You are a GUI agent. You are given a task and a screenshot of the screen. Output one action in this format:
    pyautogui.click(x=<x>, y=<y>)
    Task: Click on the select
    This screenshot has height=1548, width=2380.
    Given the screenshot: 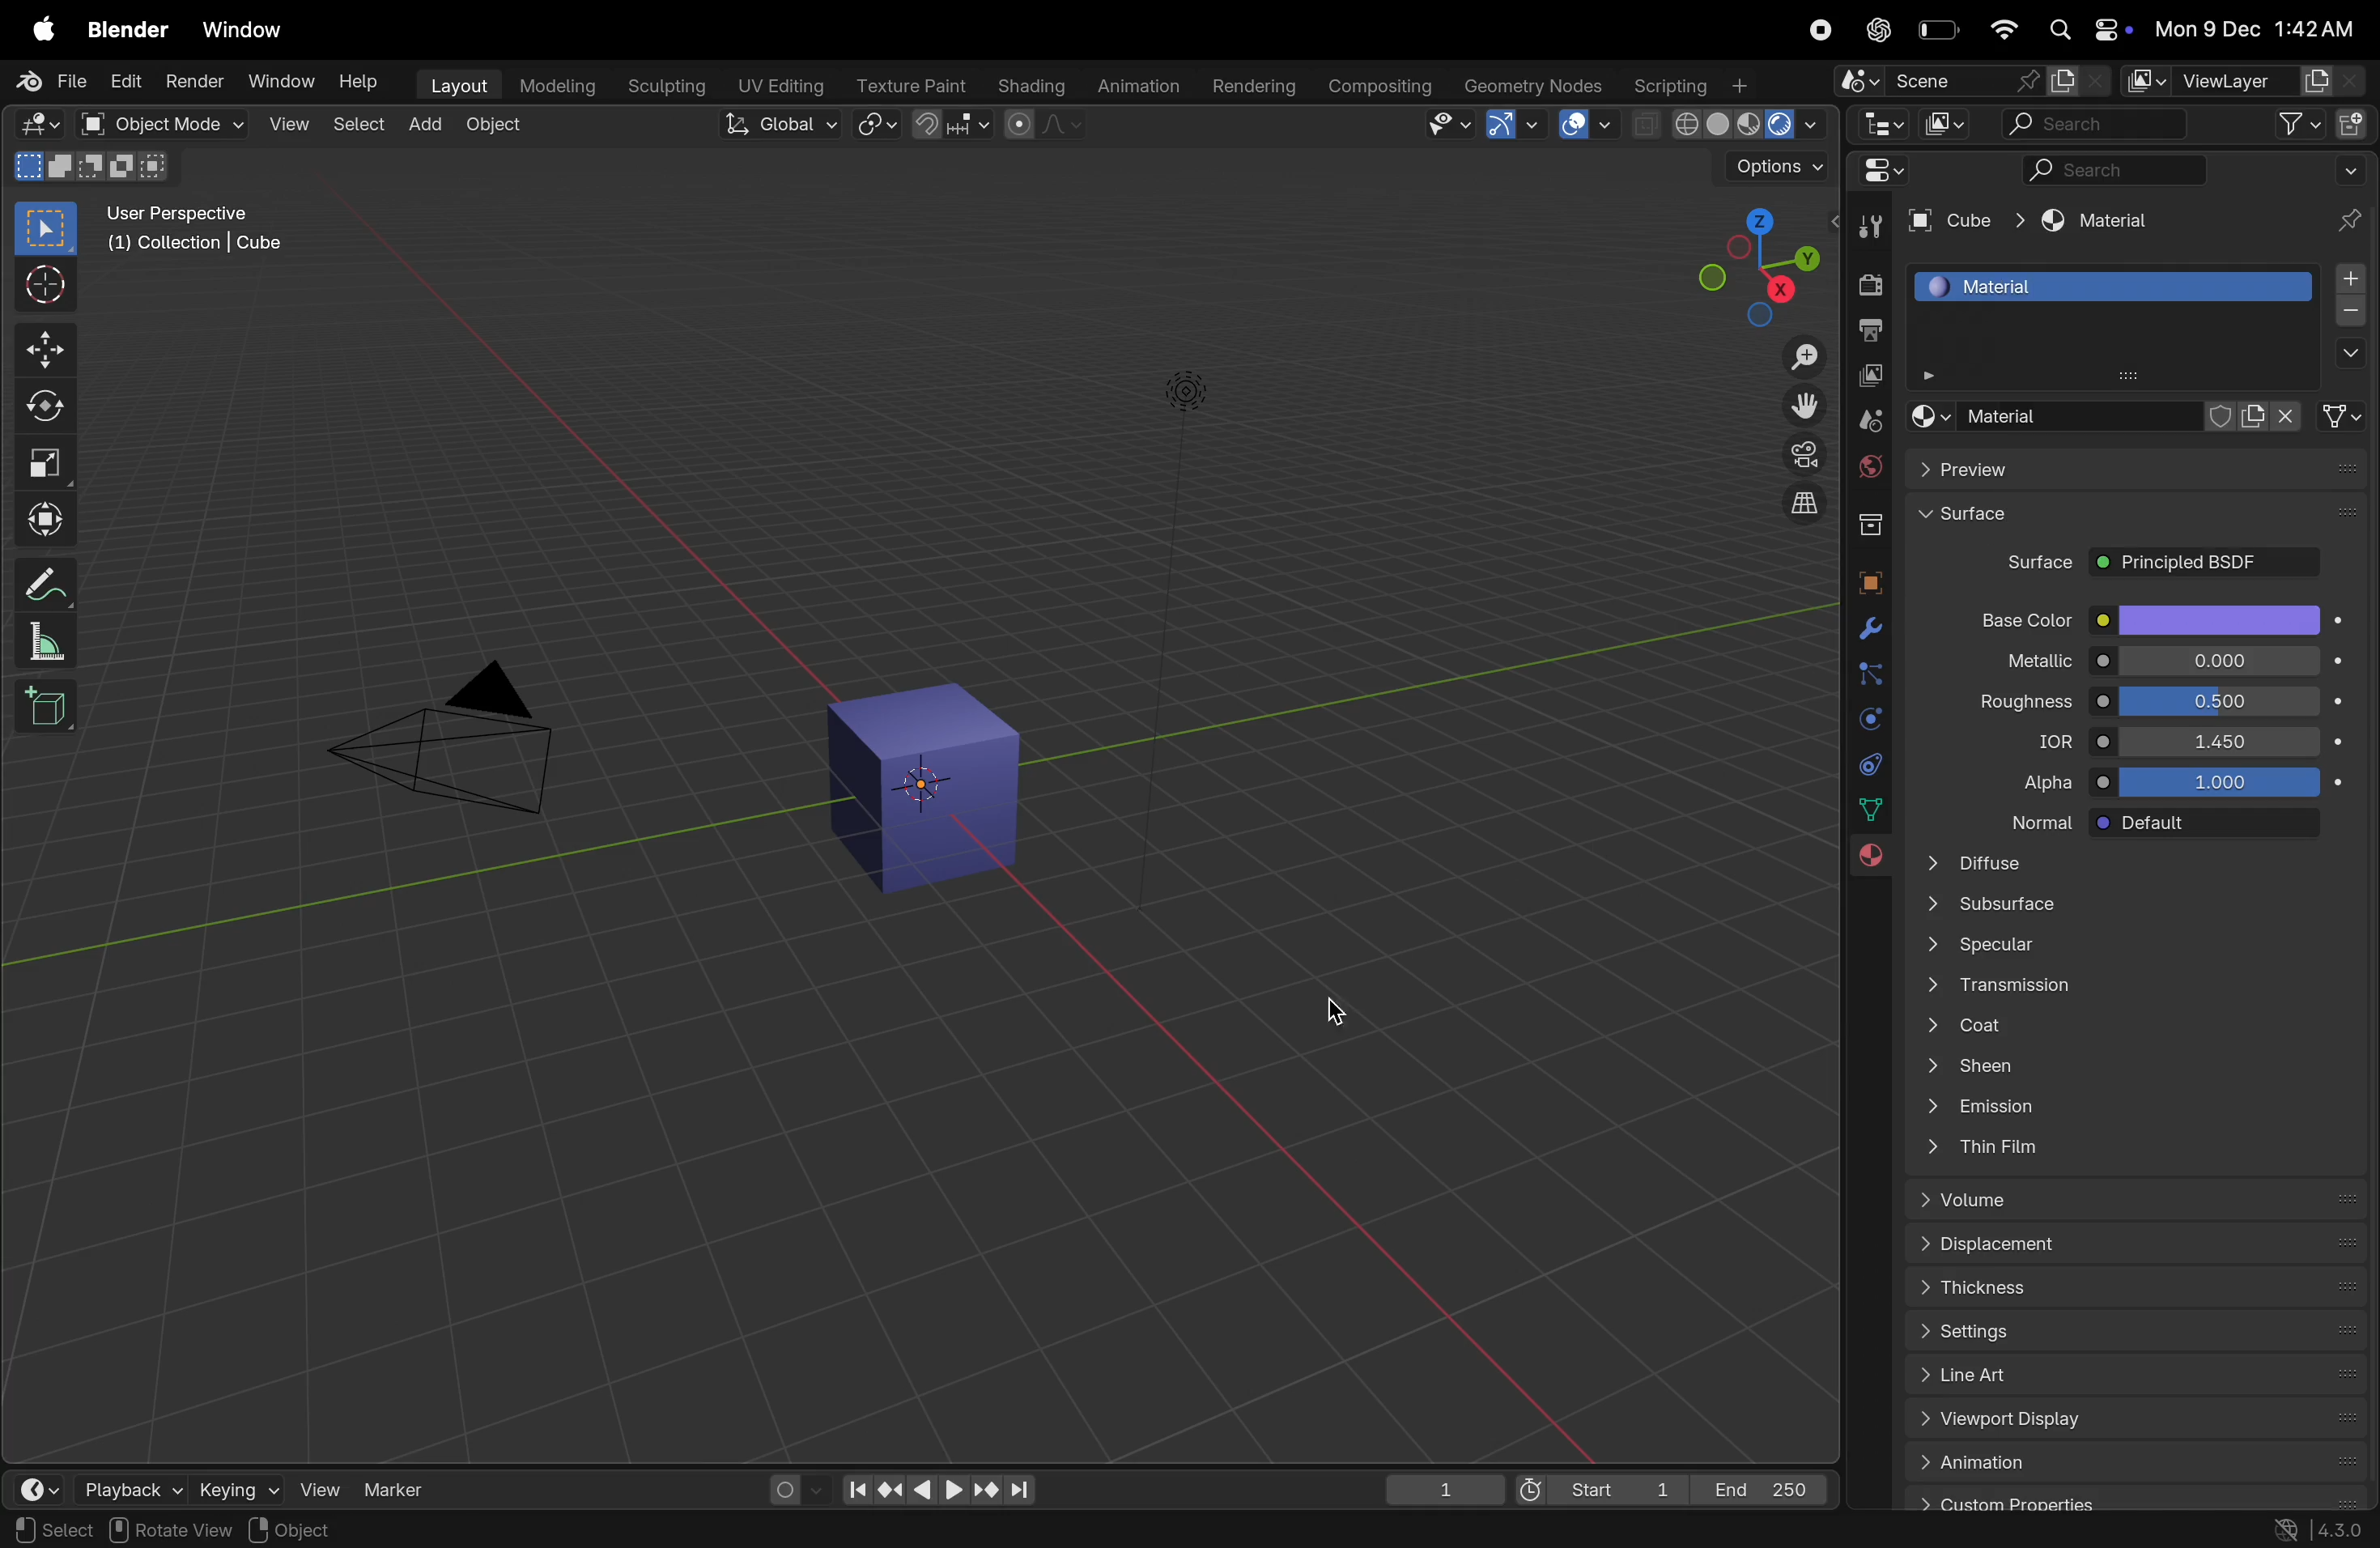 What is the action you would take?
    pyautogui.click(x=359, y=128)
    